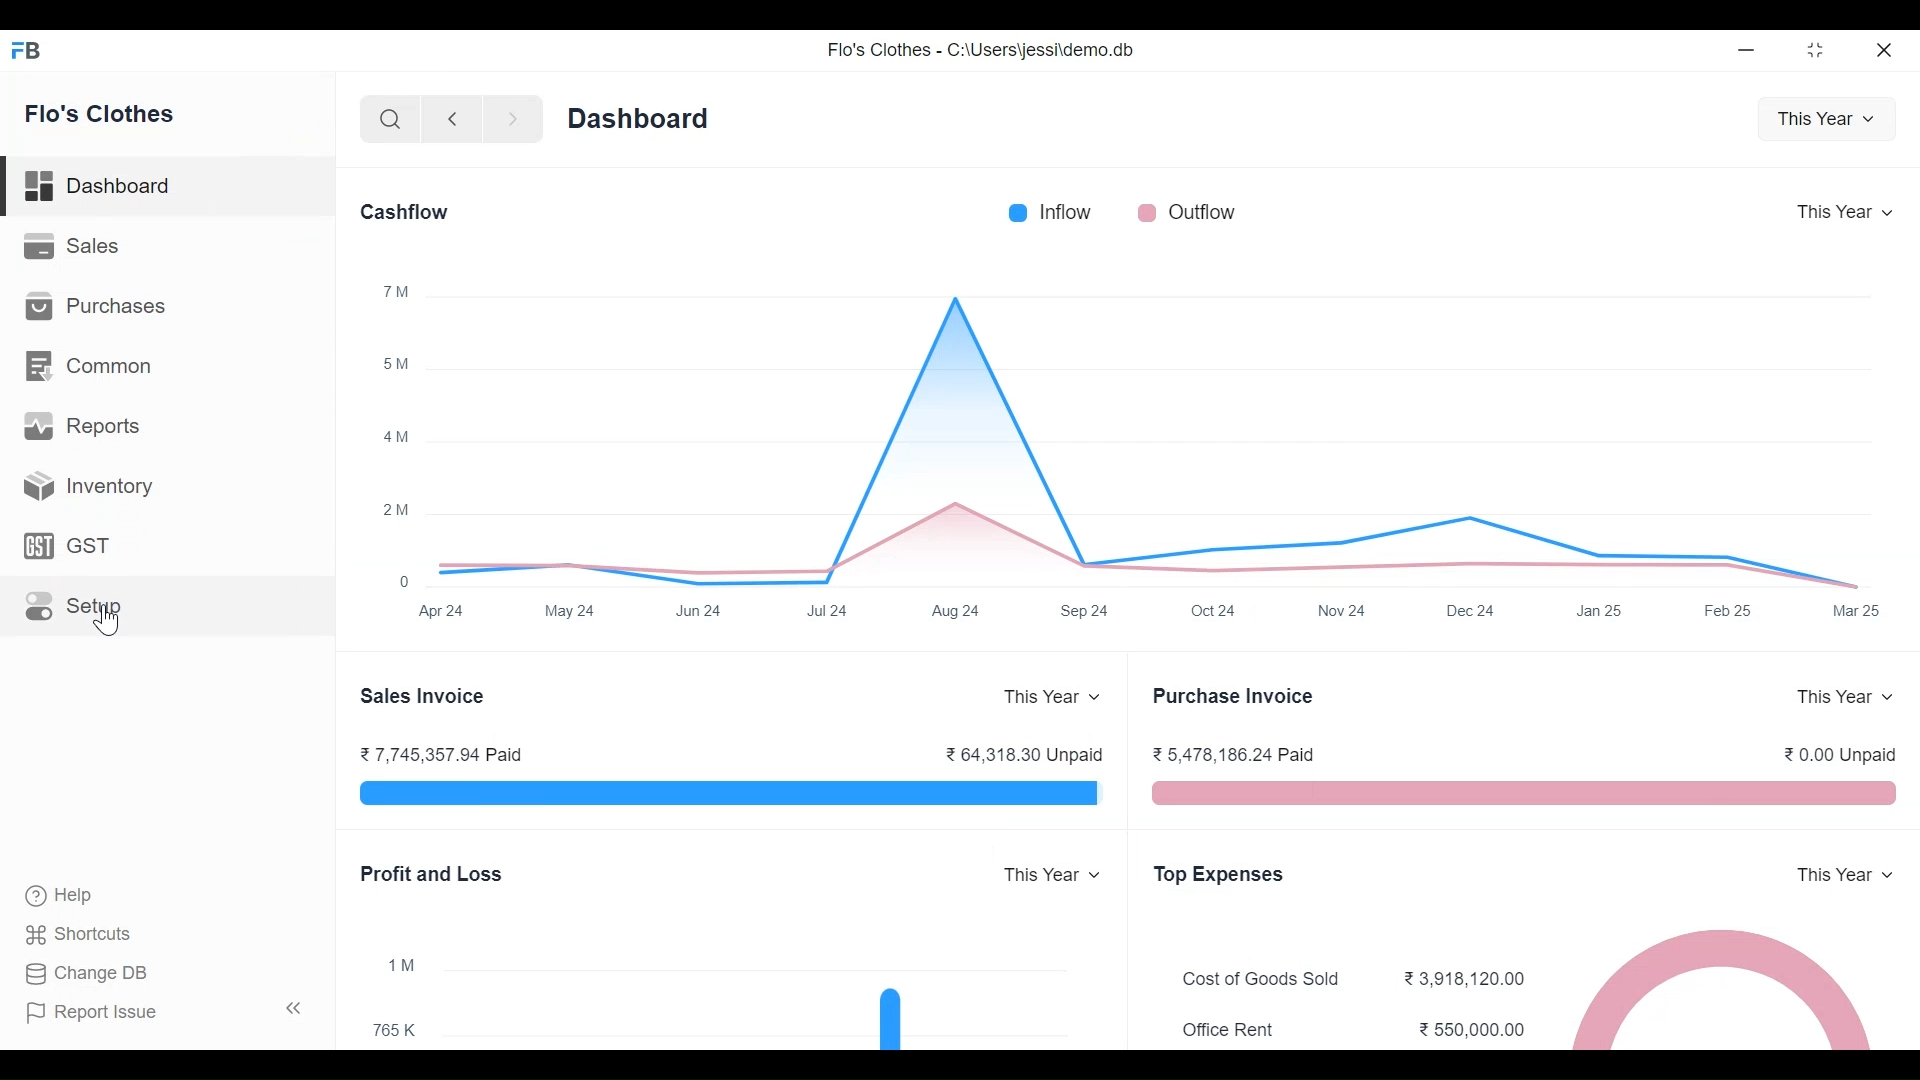  I want to click on Cursor, so click(90, 620).